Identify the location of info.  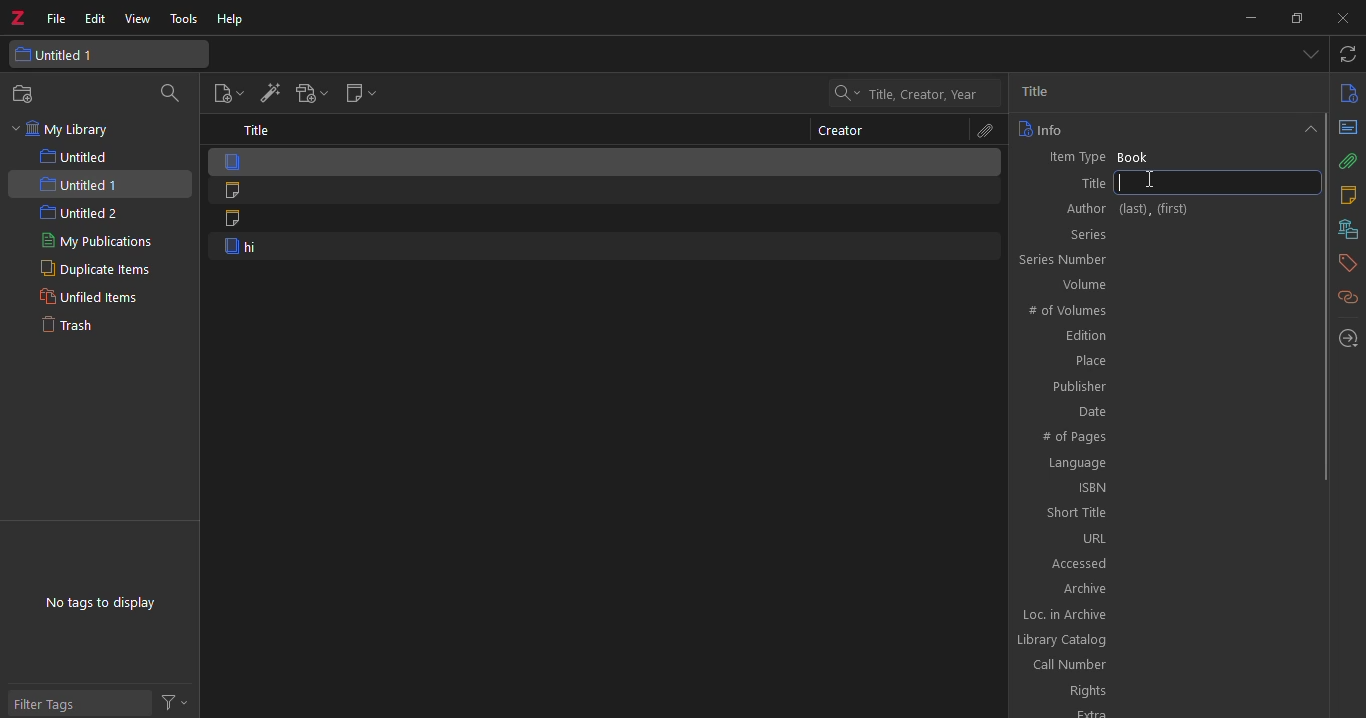
(1348, 92).